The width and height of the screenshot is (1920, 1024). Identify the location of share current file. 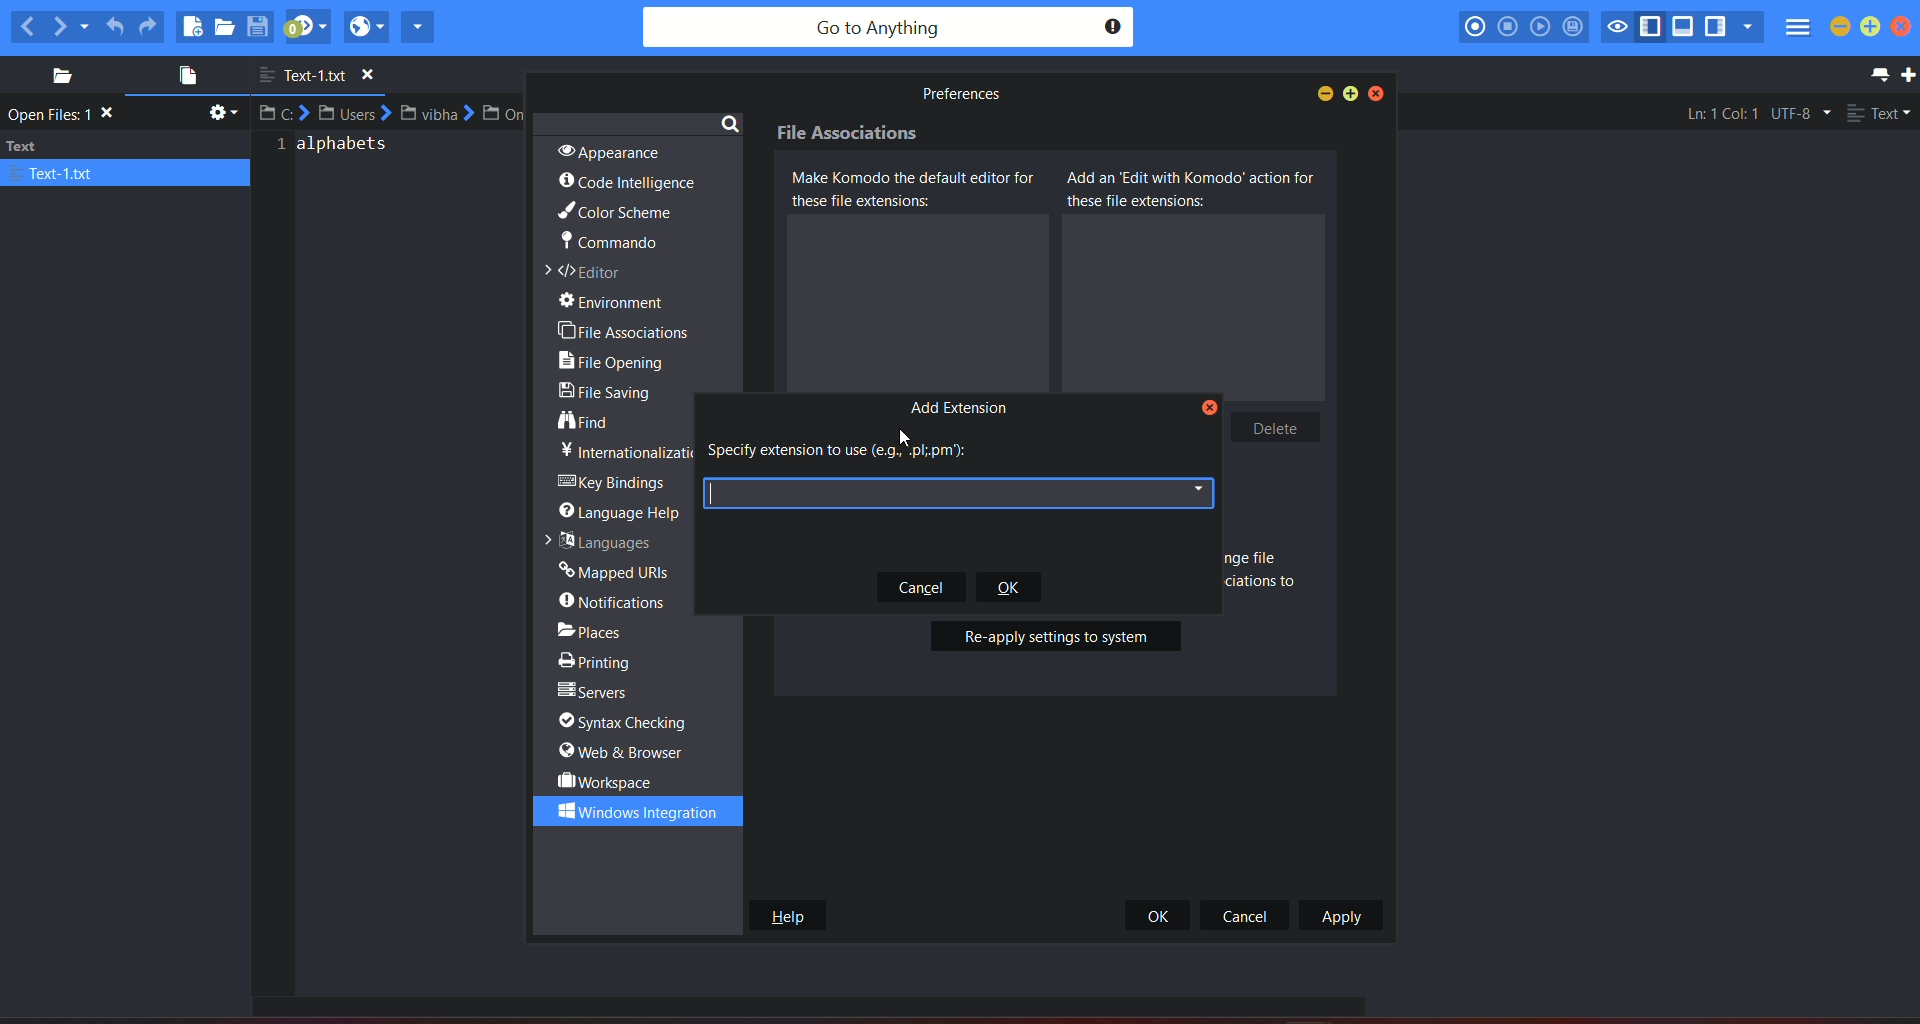
(418, 26).